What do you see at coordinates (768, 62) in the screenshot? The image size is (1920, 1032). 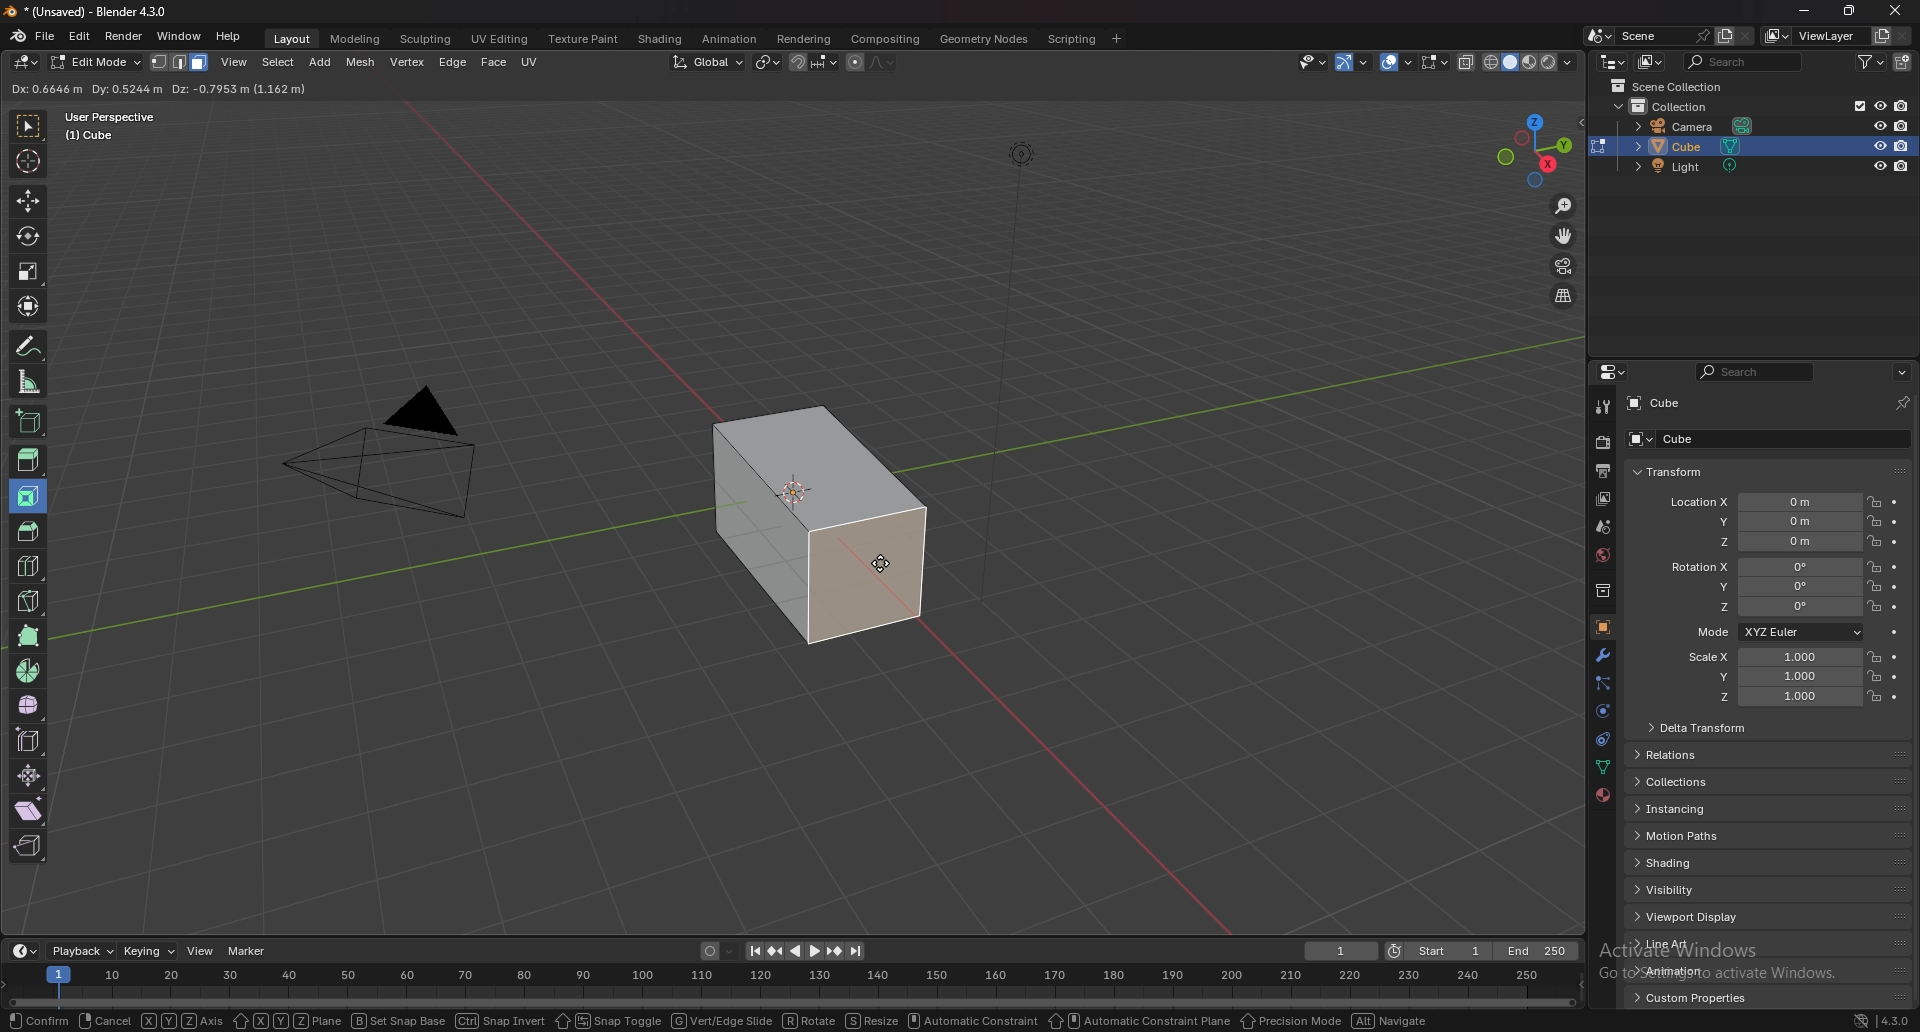 I see `transform pivot point` at bounding box center [768, 62].